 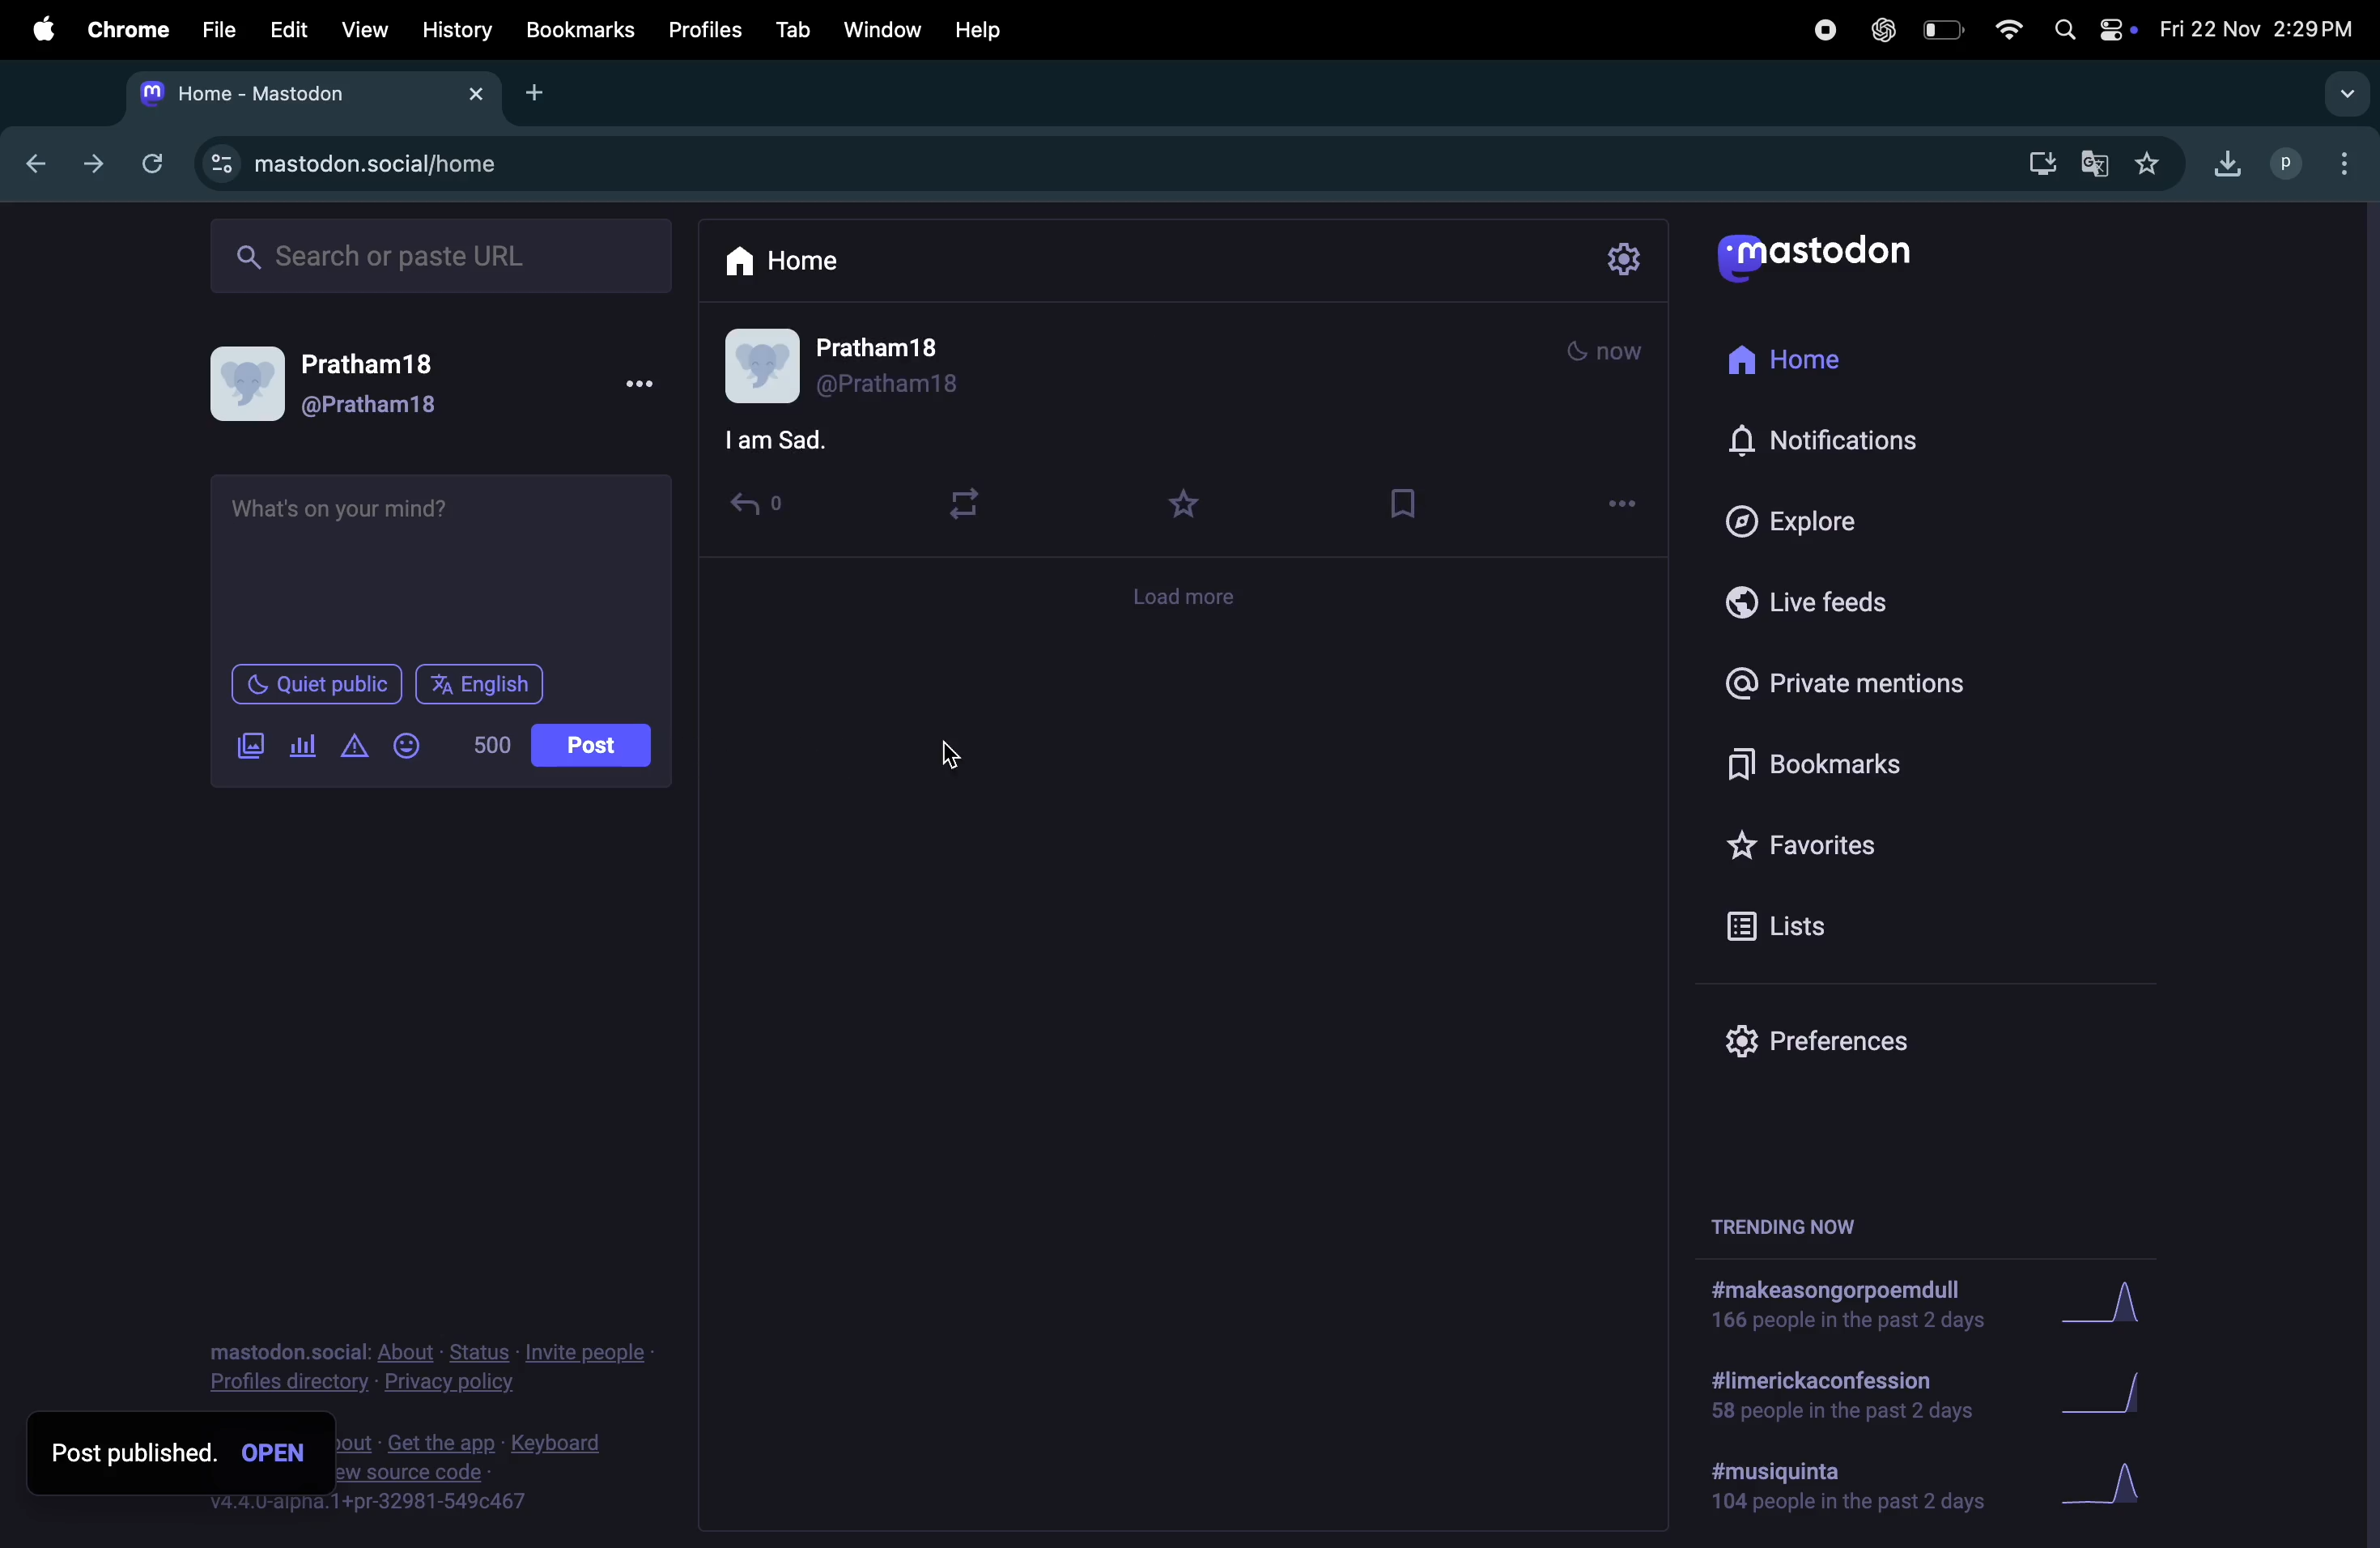 What do you see at coordinates (216, 29) in the screenshot?
I see `file` at bounding box center [216, 29].